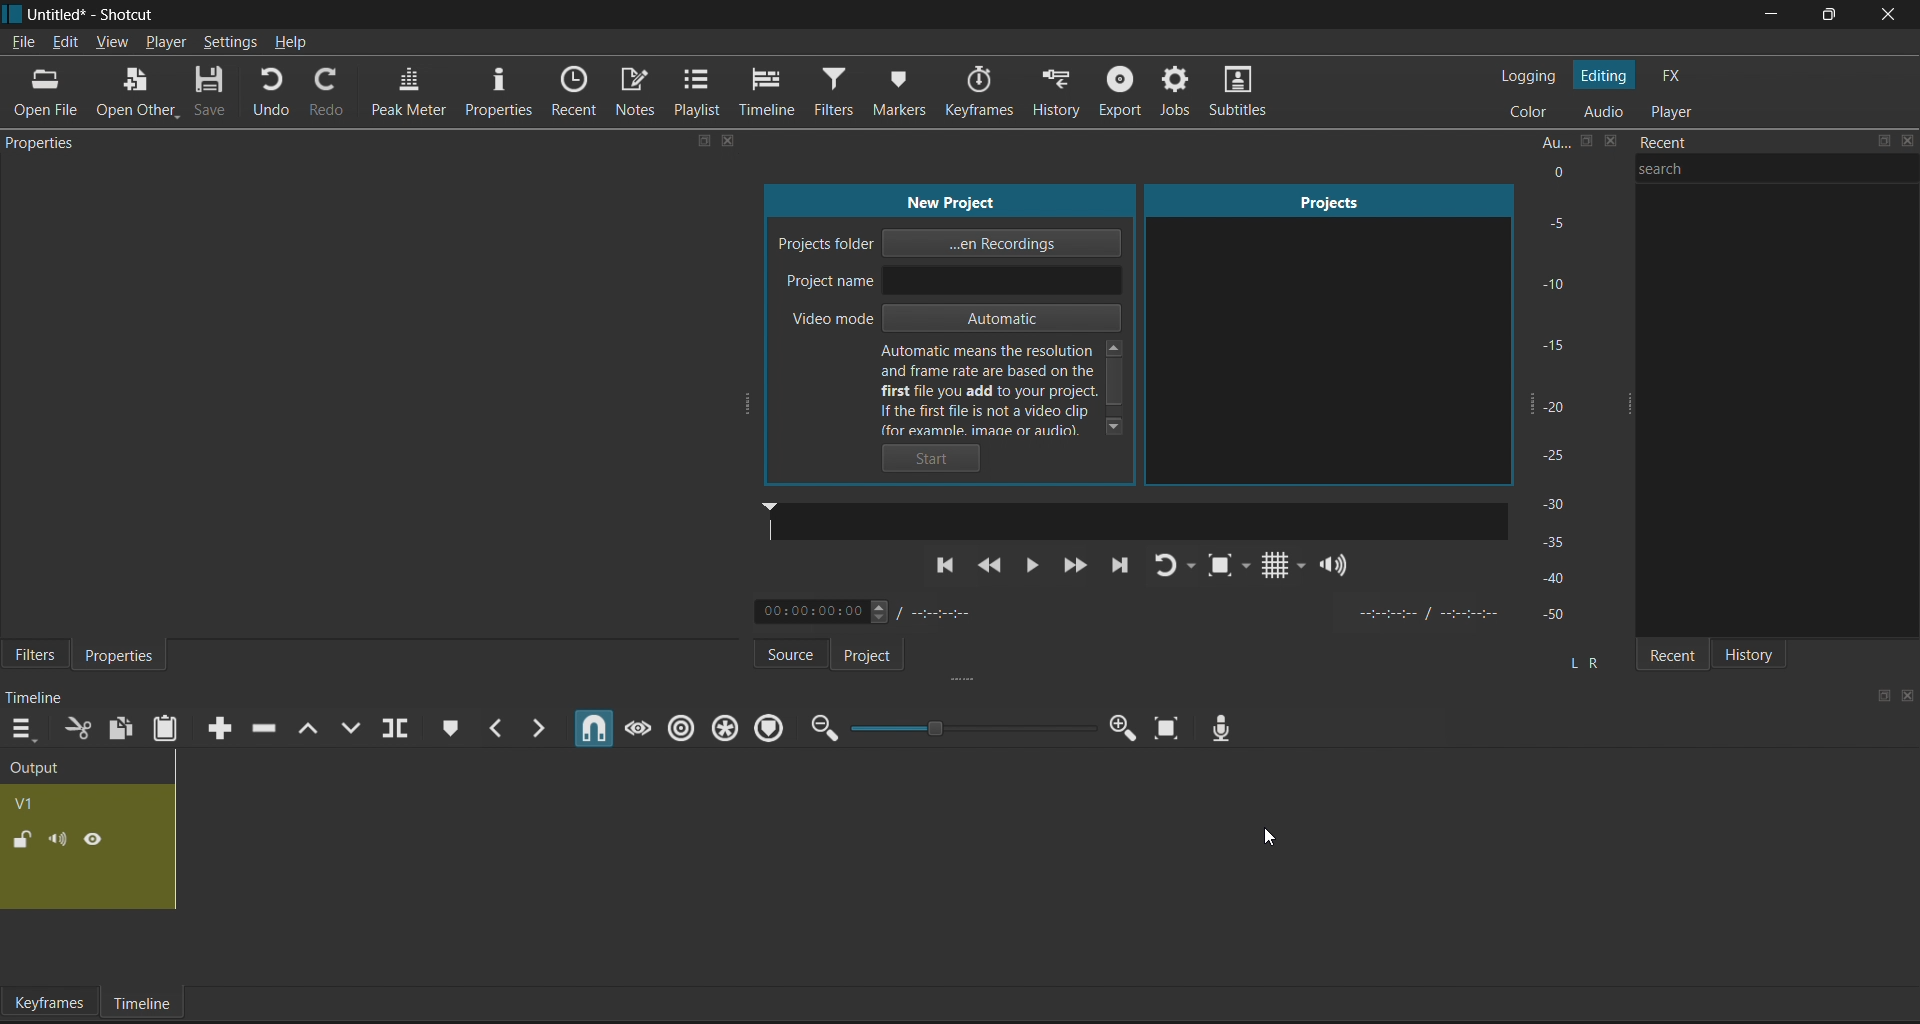  What do you see at coordinates (778, 653) in the screenshot?
I see `Source` at bounding box center [778, 653].